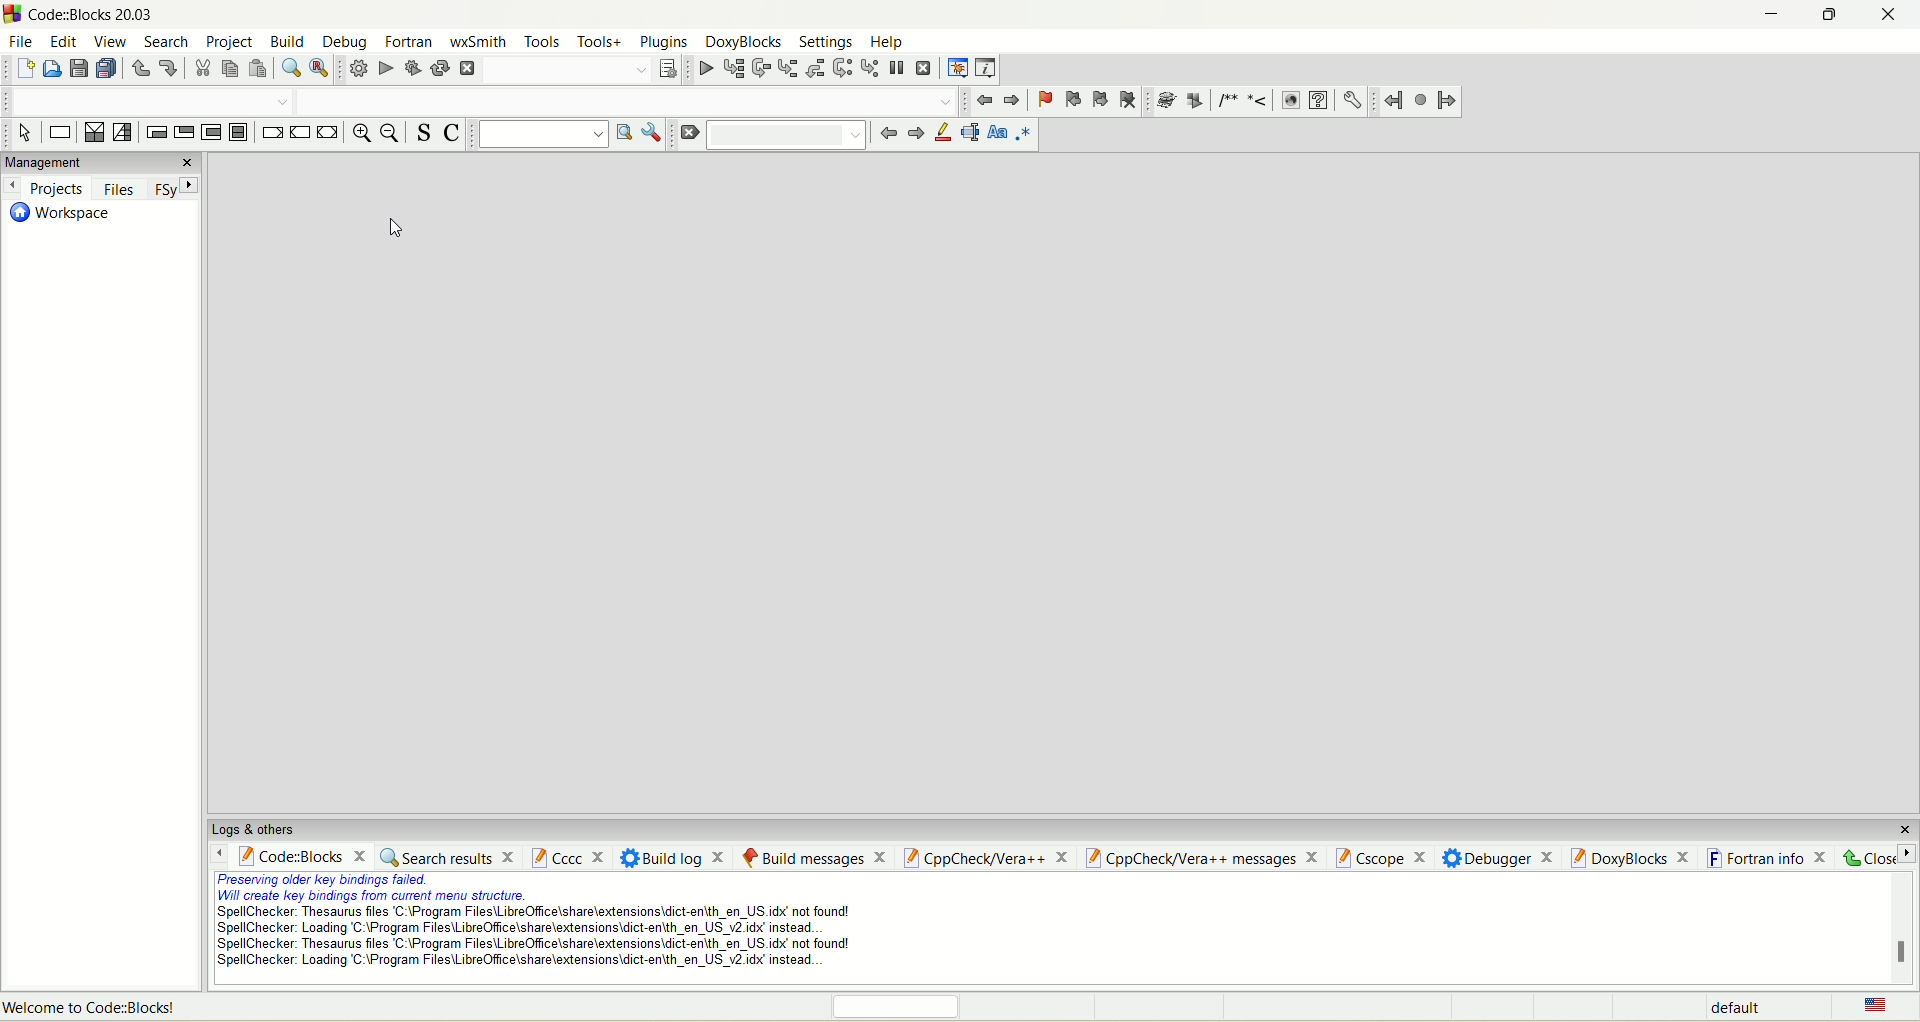 The height and width of the screenshot is (1022, 1920). What do you see at coordinates (665, 44) in the screenshot?
I see `plugins` at bounding box center [665, 44].